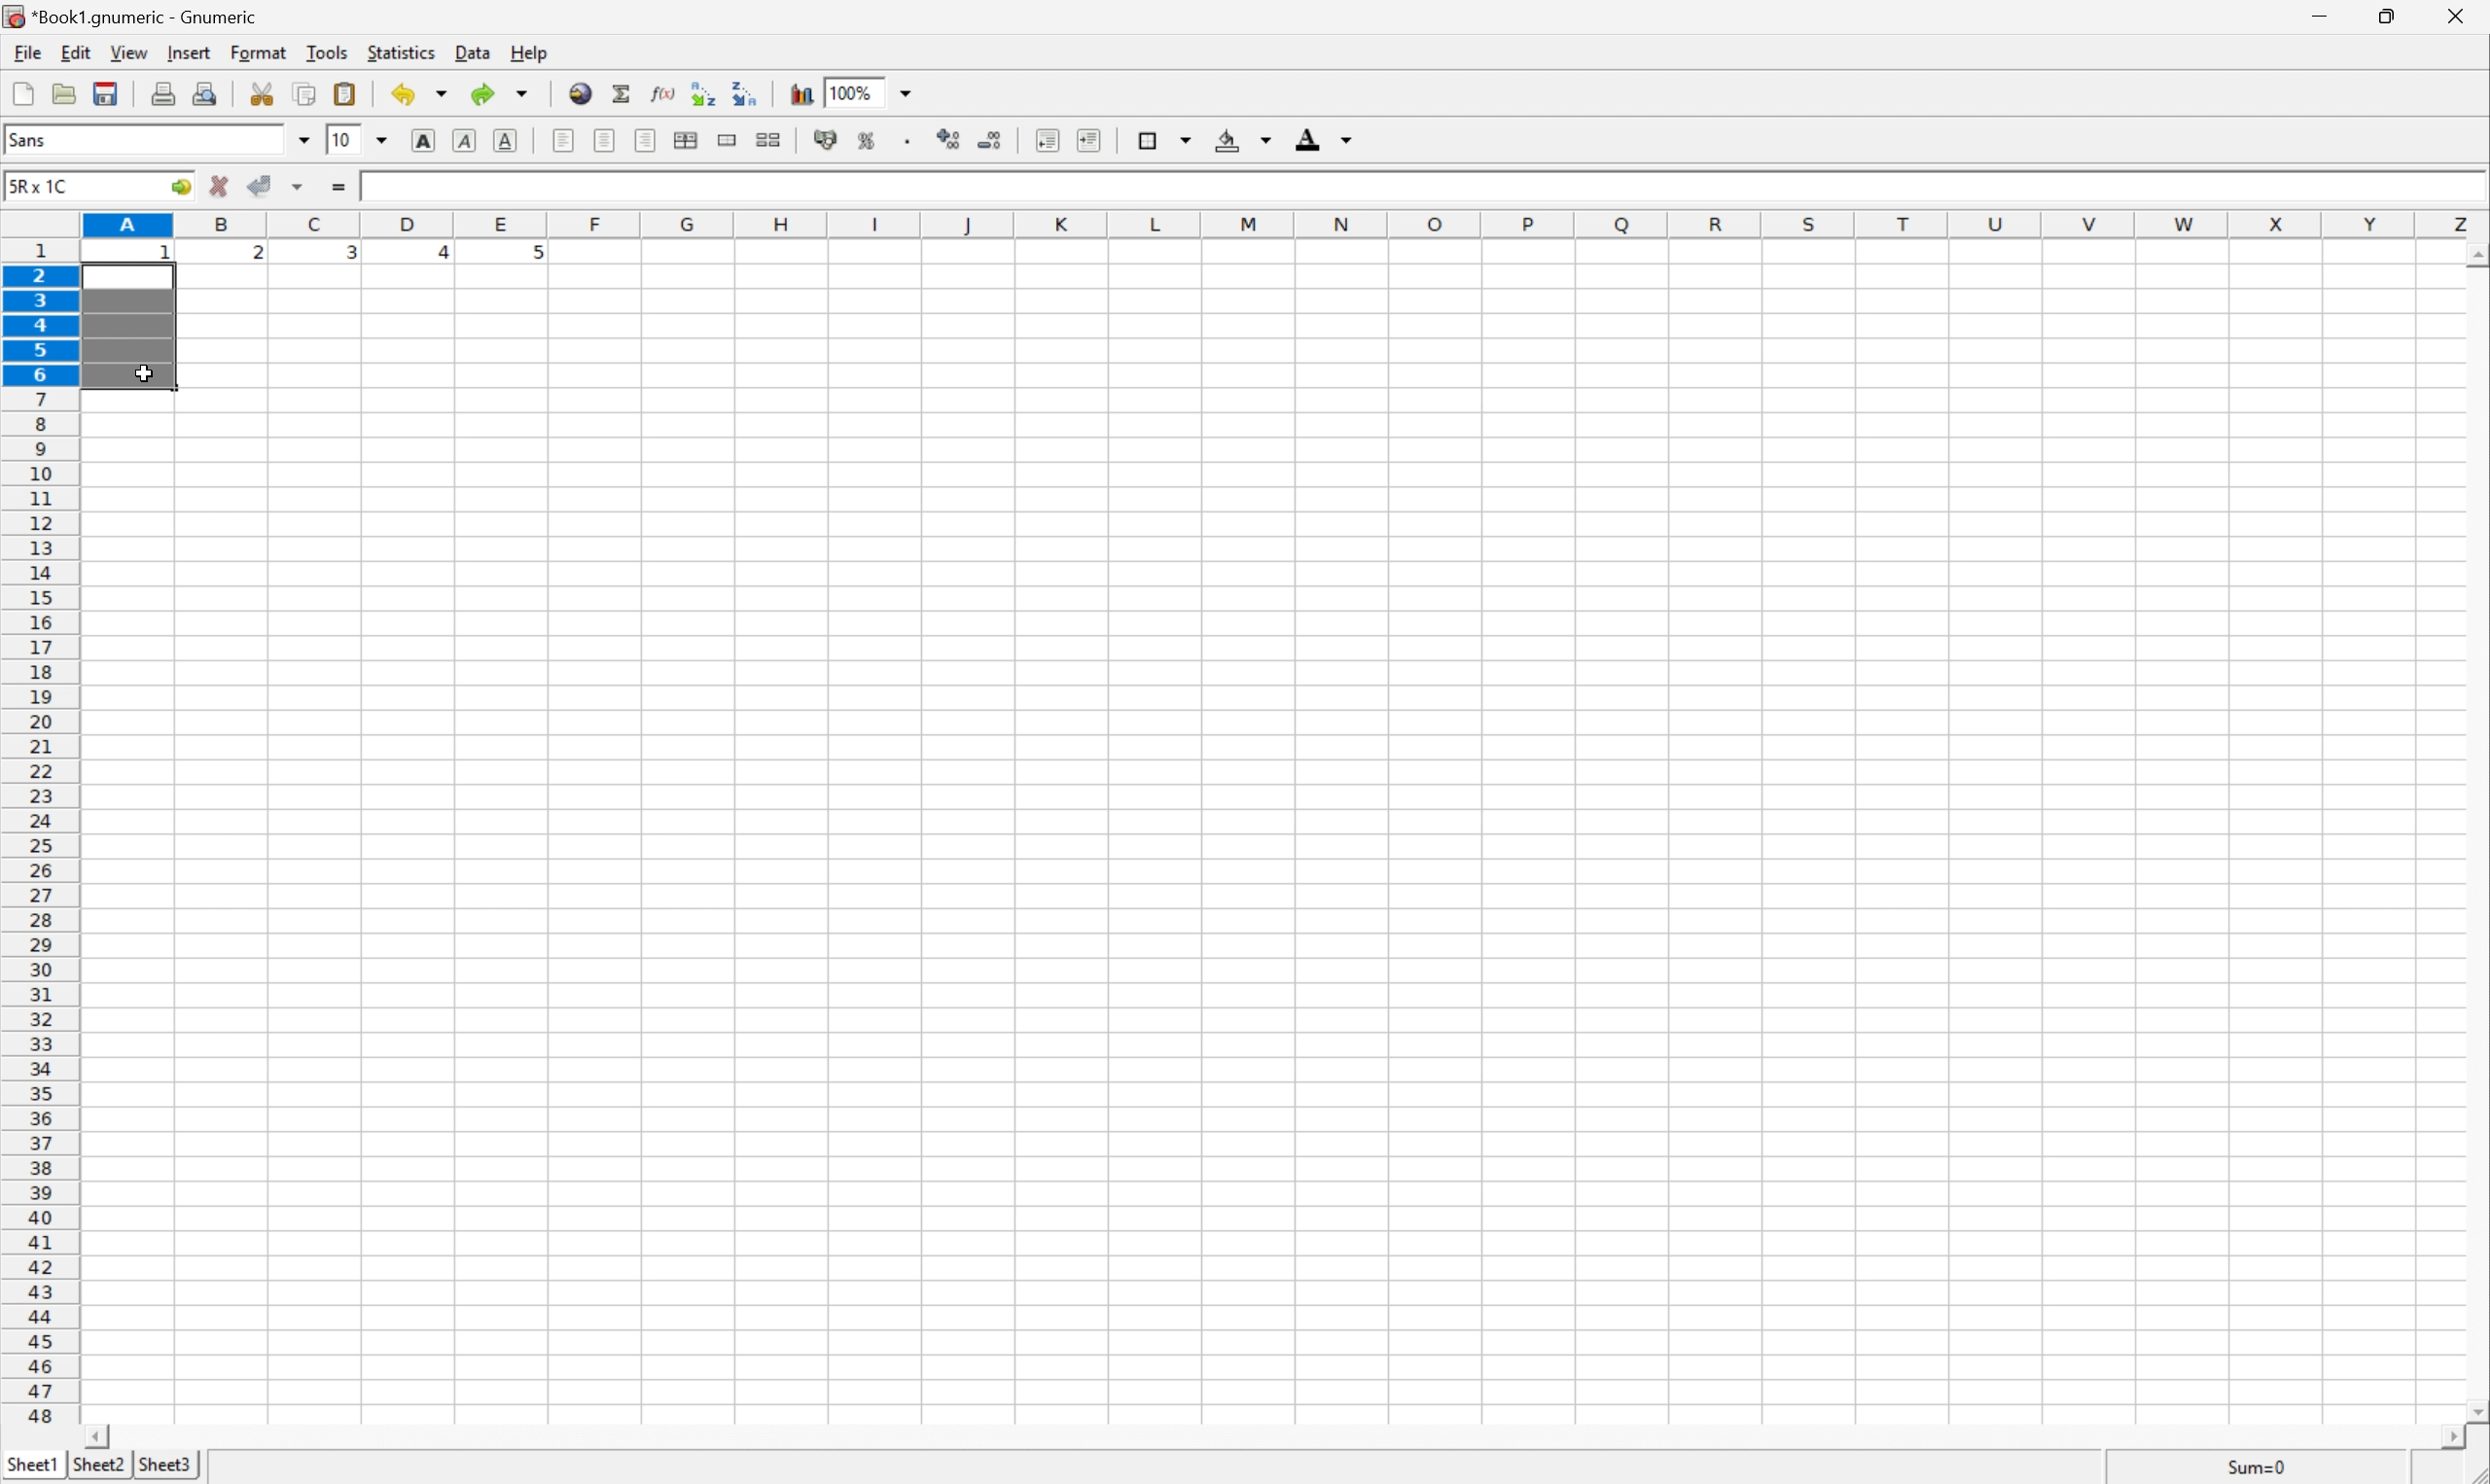 The width and height of the screenshot is (2490, 1484). Describe the element at coordinates (687, 140) in the screenshot. I see `center horizontally` at that location.